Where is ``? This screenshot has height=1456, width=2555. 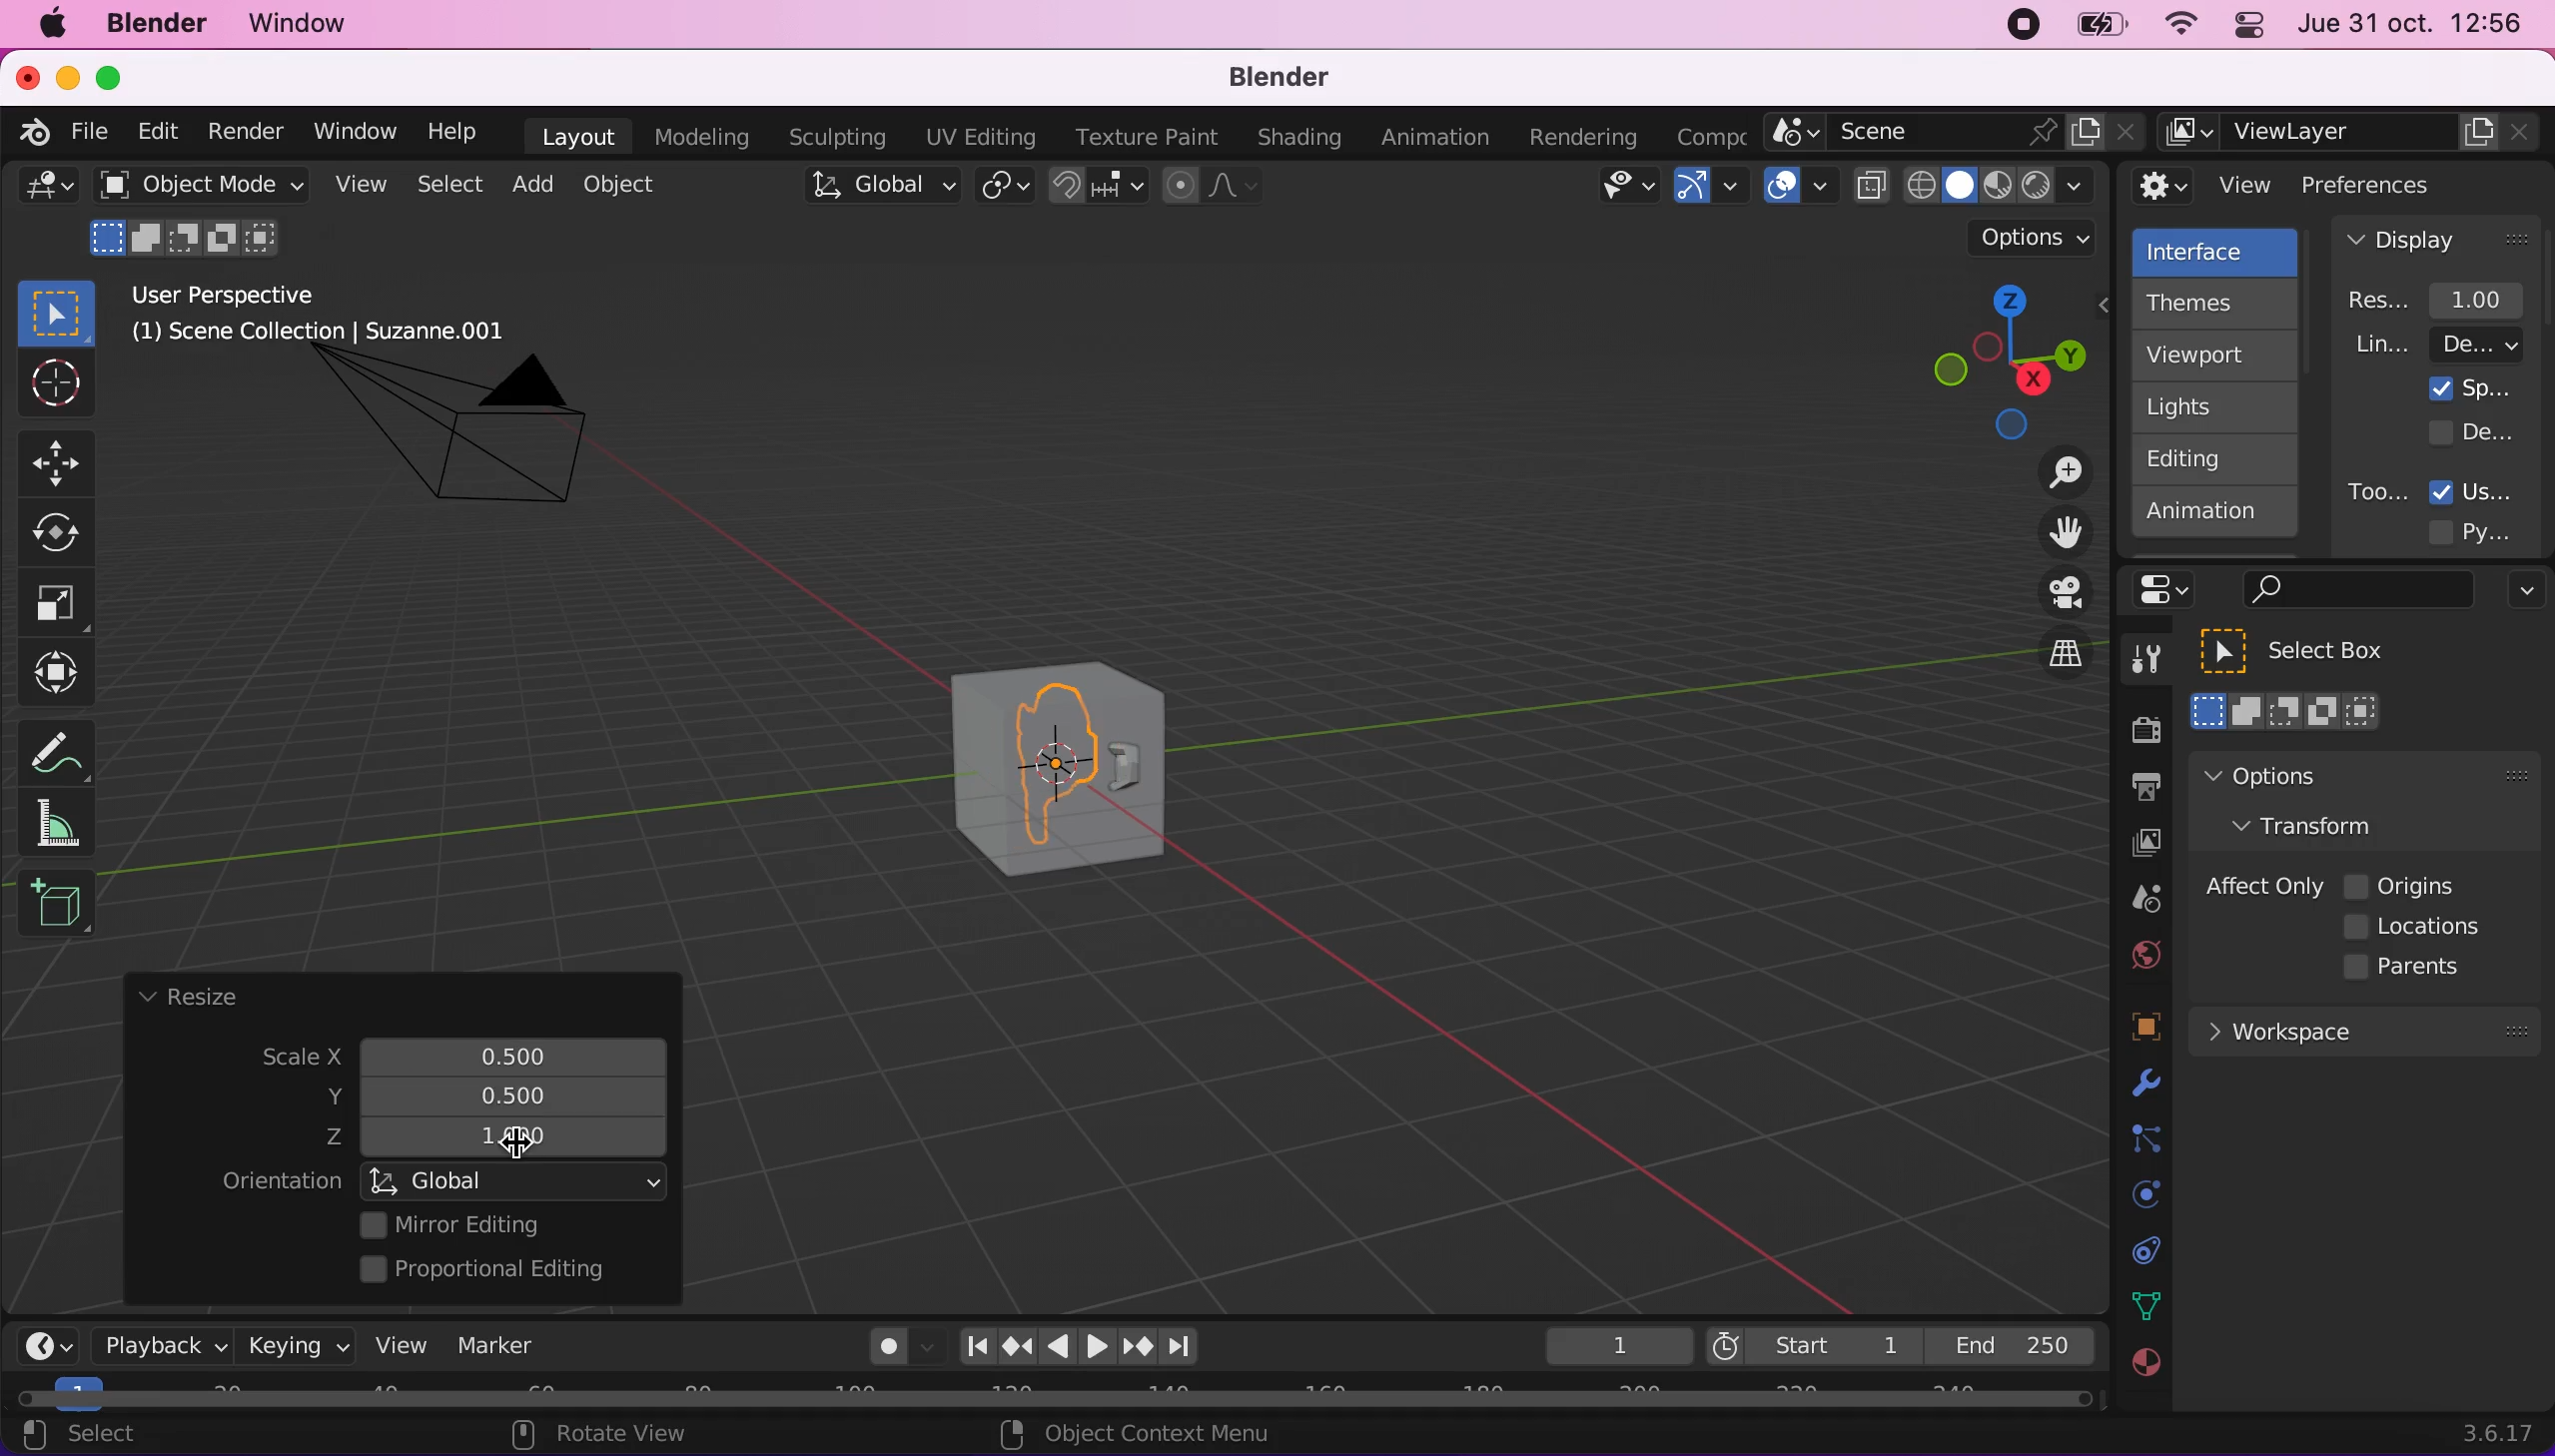
 is located at coordinates (53, 385).